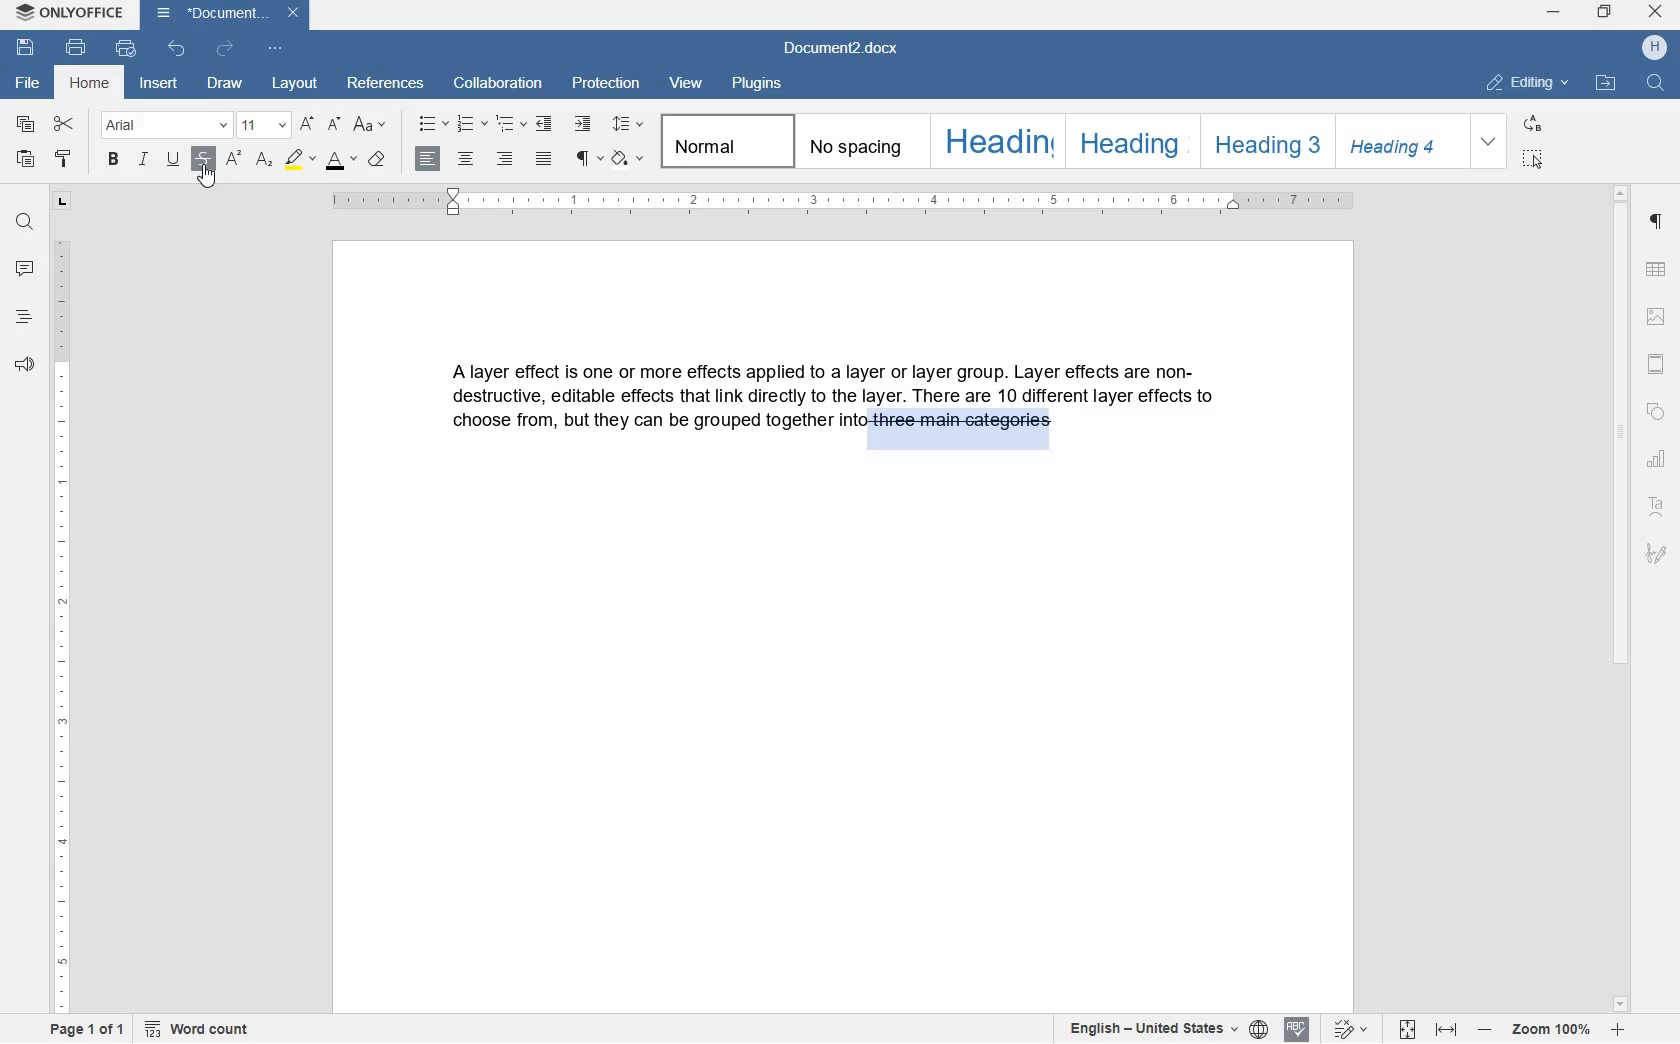 This screenshot has height=1044, width=1680. I want to click on insert, so click(162, 86).